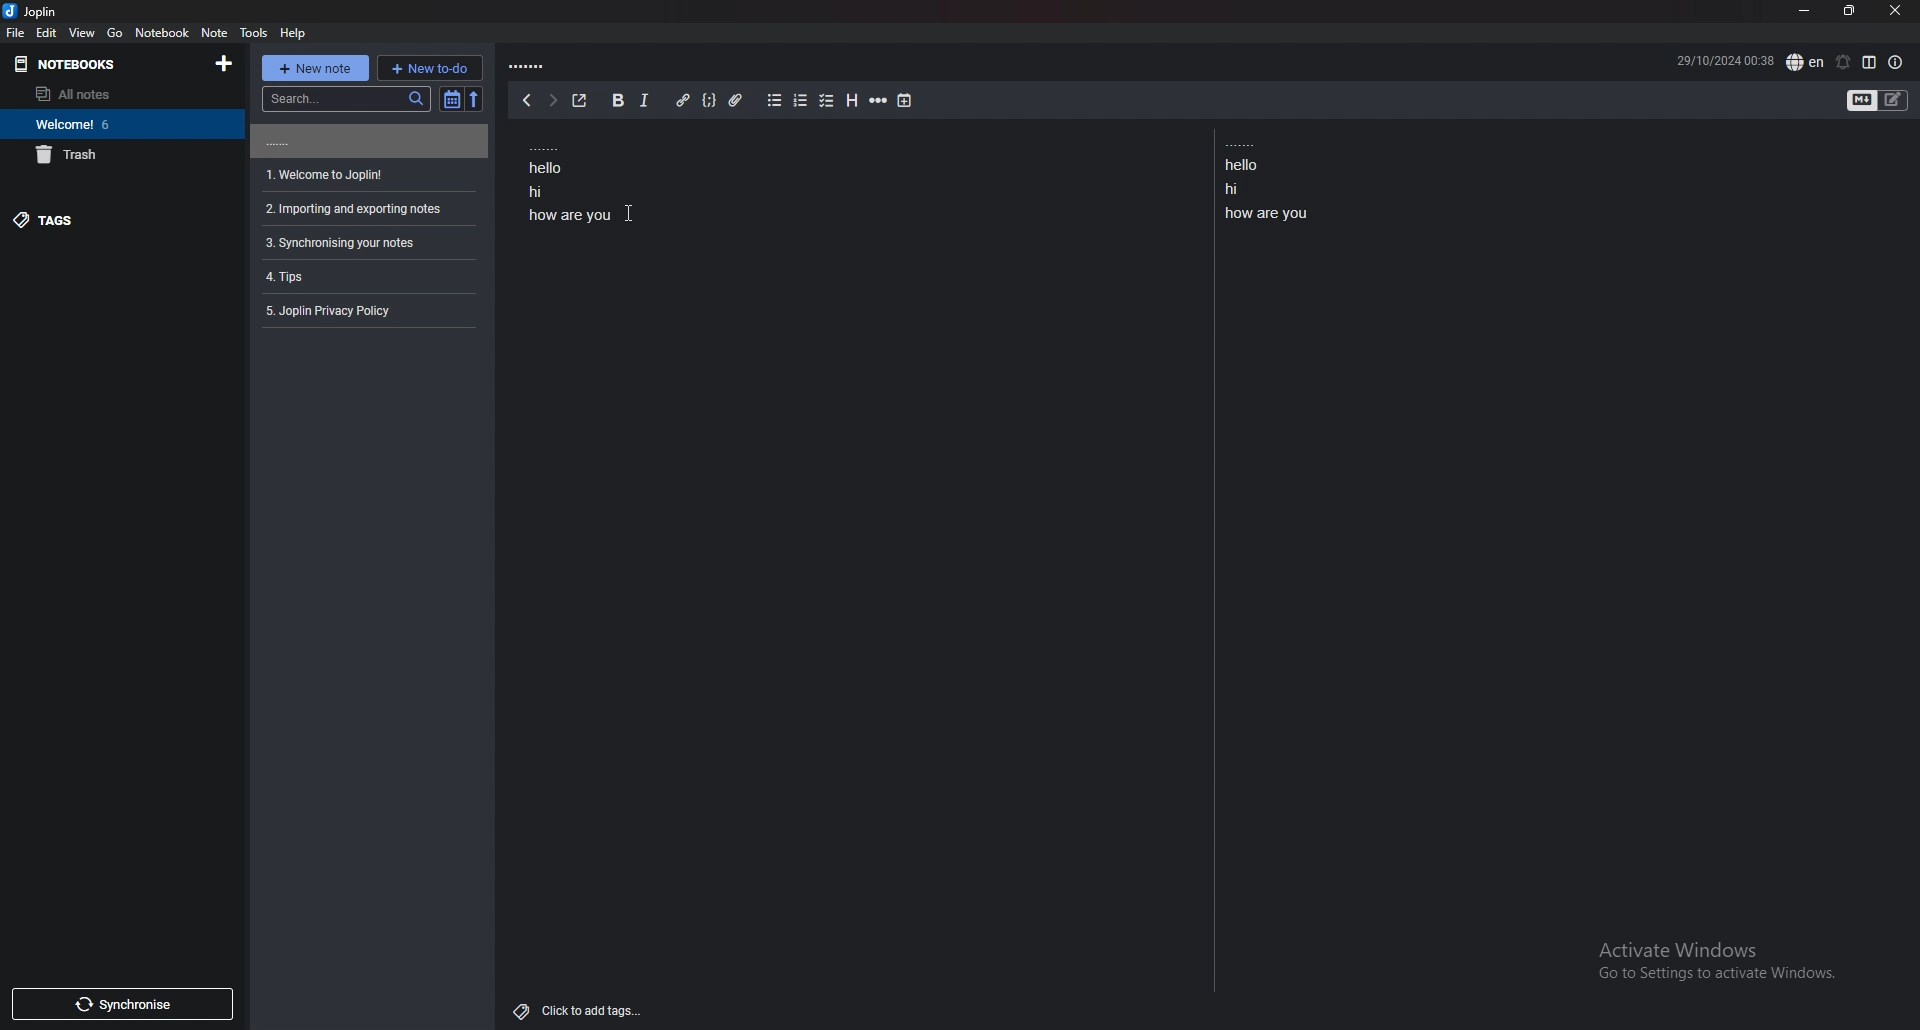 The height and width of the screenshot is (1030, 1920). Describe the element at coordinates (366, 210) in the screenshot. I see `note` at that location.